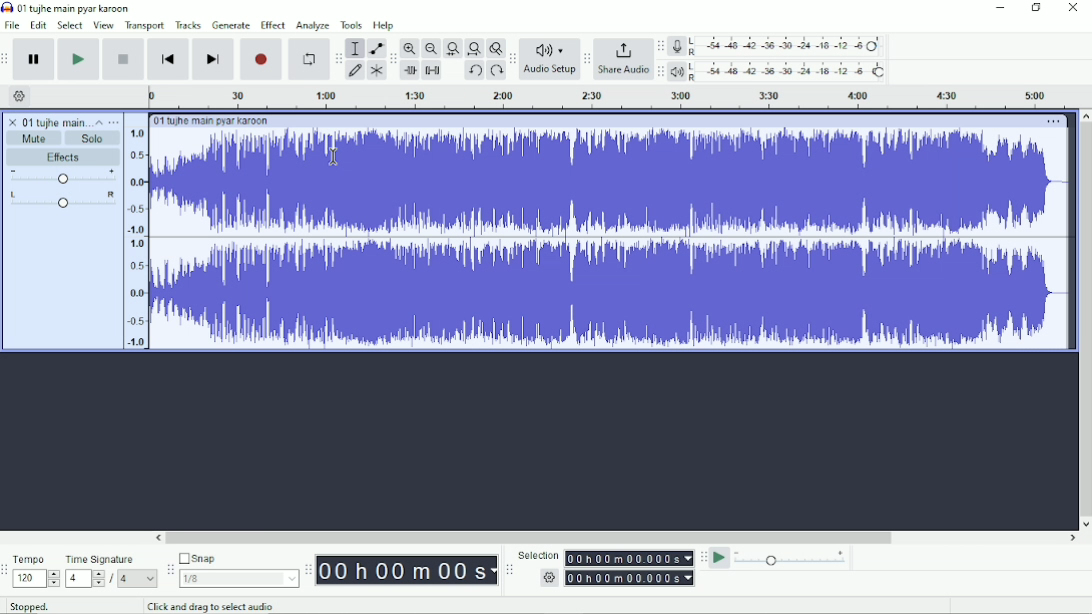  What do you see at coordinates (168, 59) in the screenshot?
I see `Skip to start` at bounding box center [168, 59].